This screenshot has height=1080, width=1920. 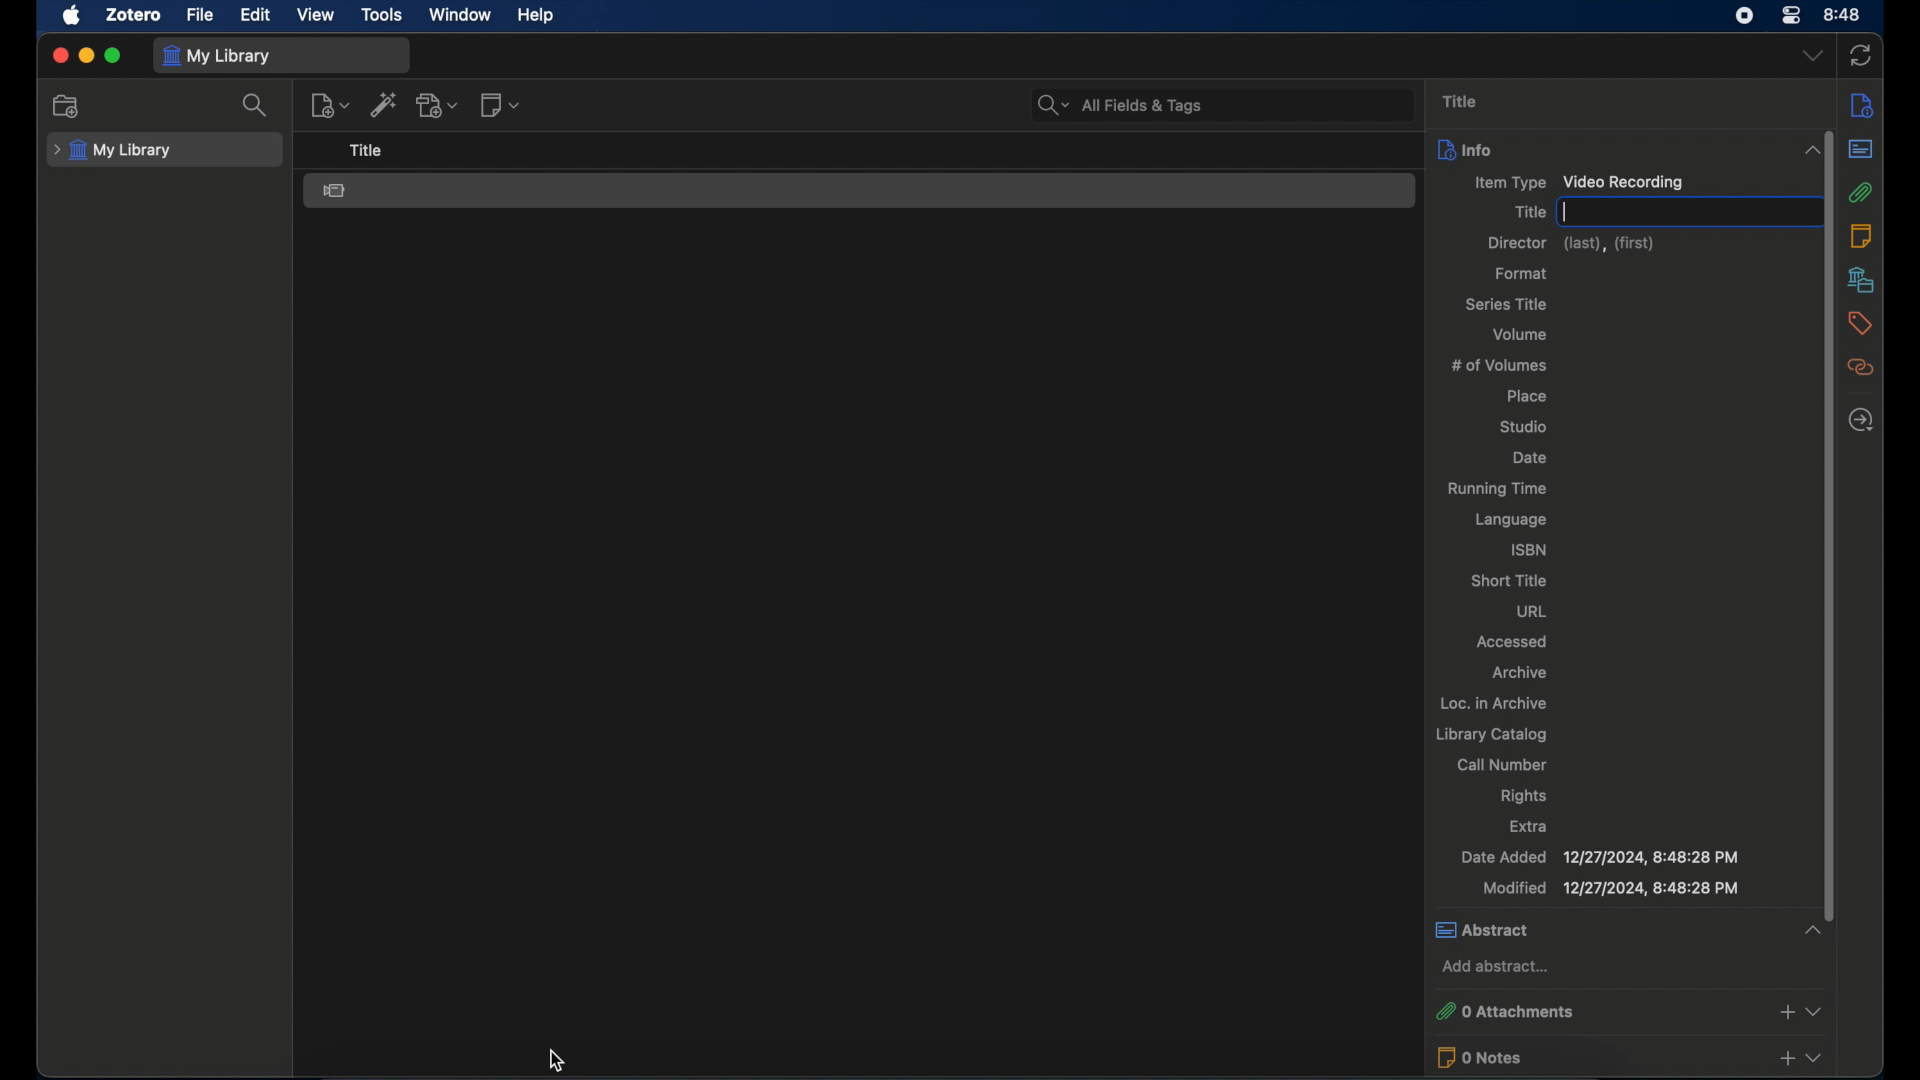 I want to click on my library, so click(x=216, y=57).